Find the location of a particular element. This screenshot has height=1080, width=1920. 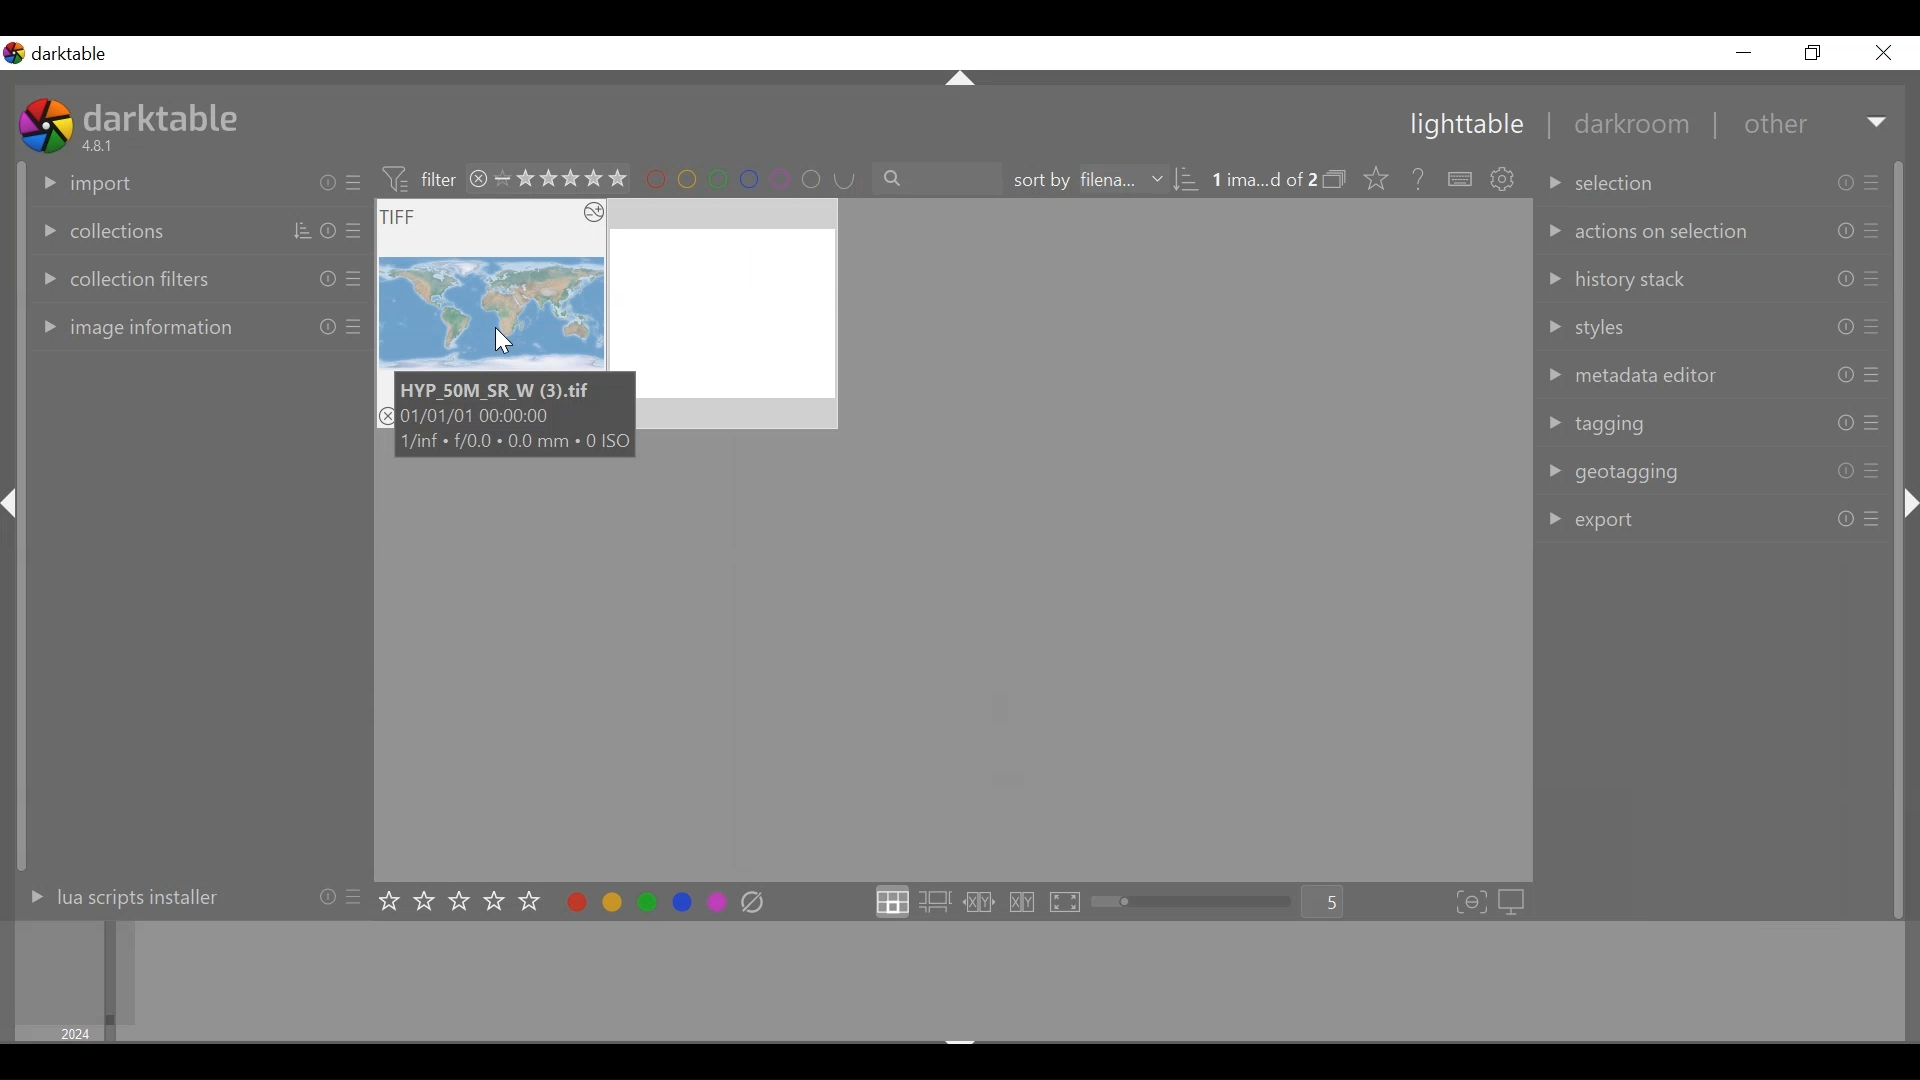

toggle focus-peaking mode is located at coordinates (1471, 902).